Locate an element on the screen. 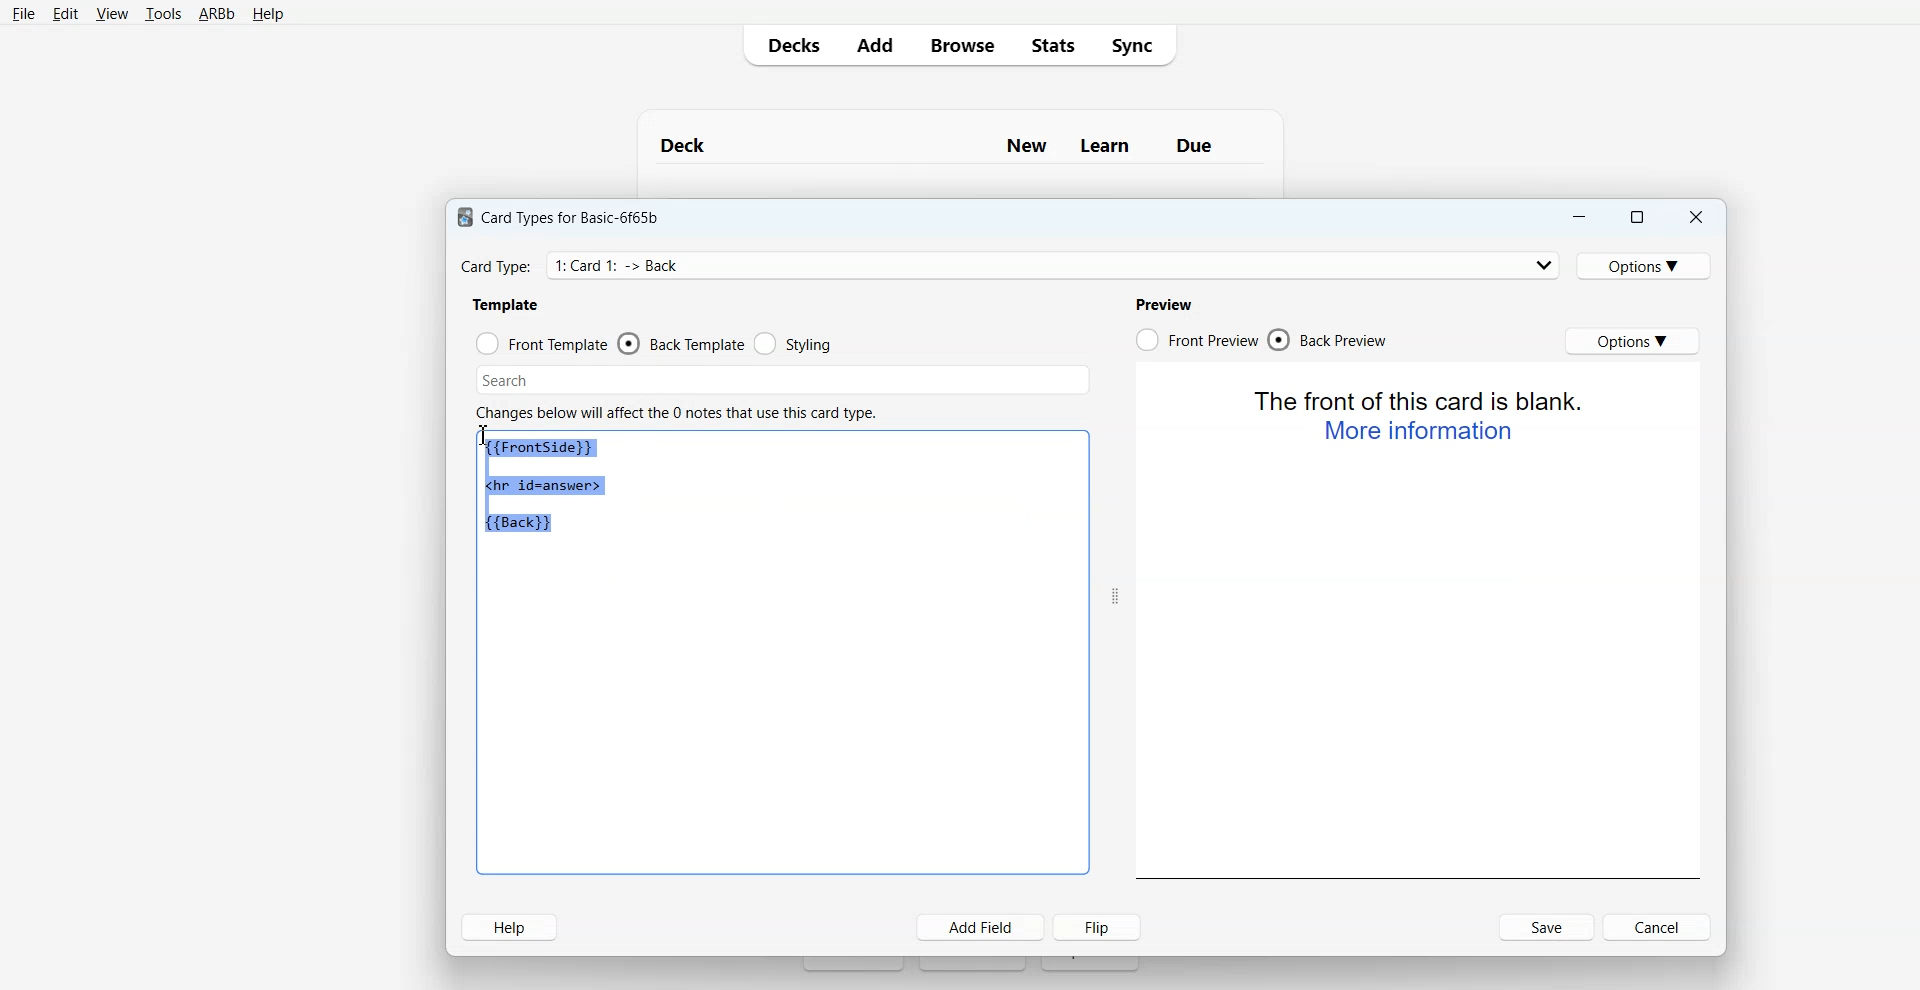 This screenshot has width=1920, height=990. Options is located at coordinates (1633, 341).